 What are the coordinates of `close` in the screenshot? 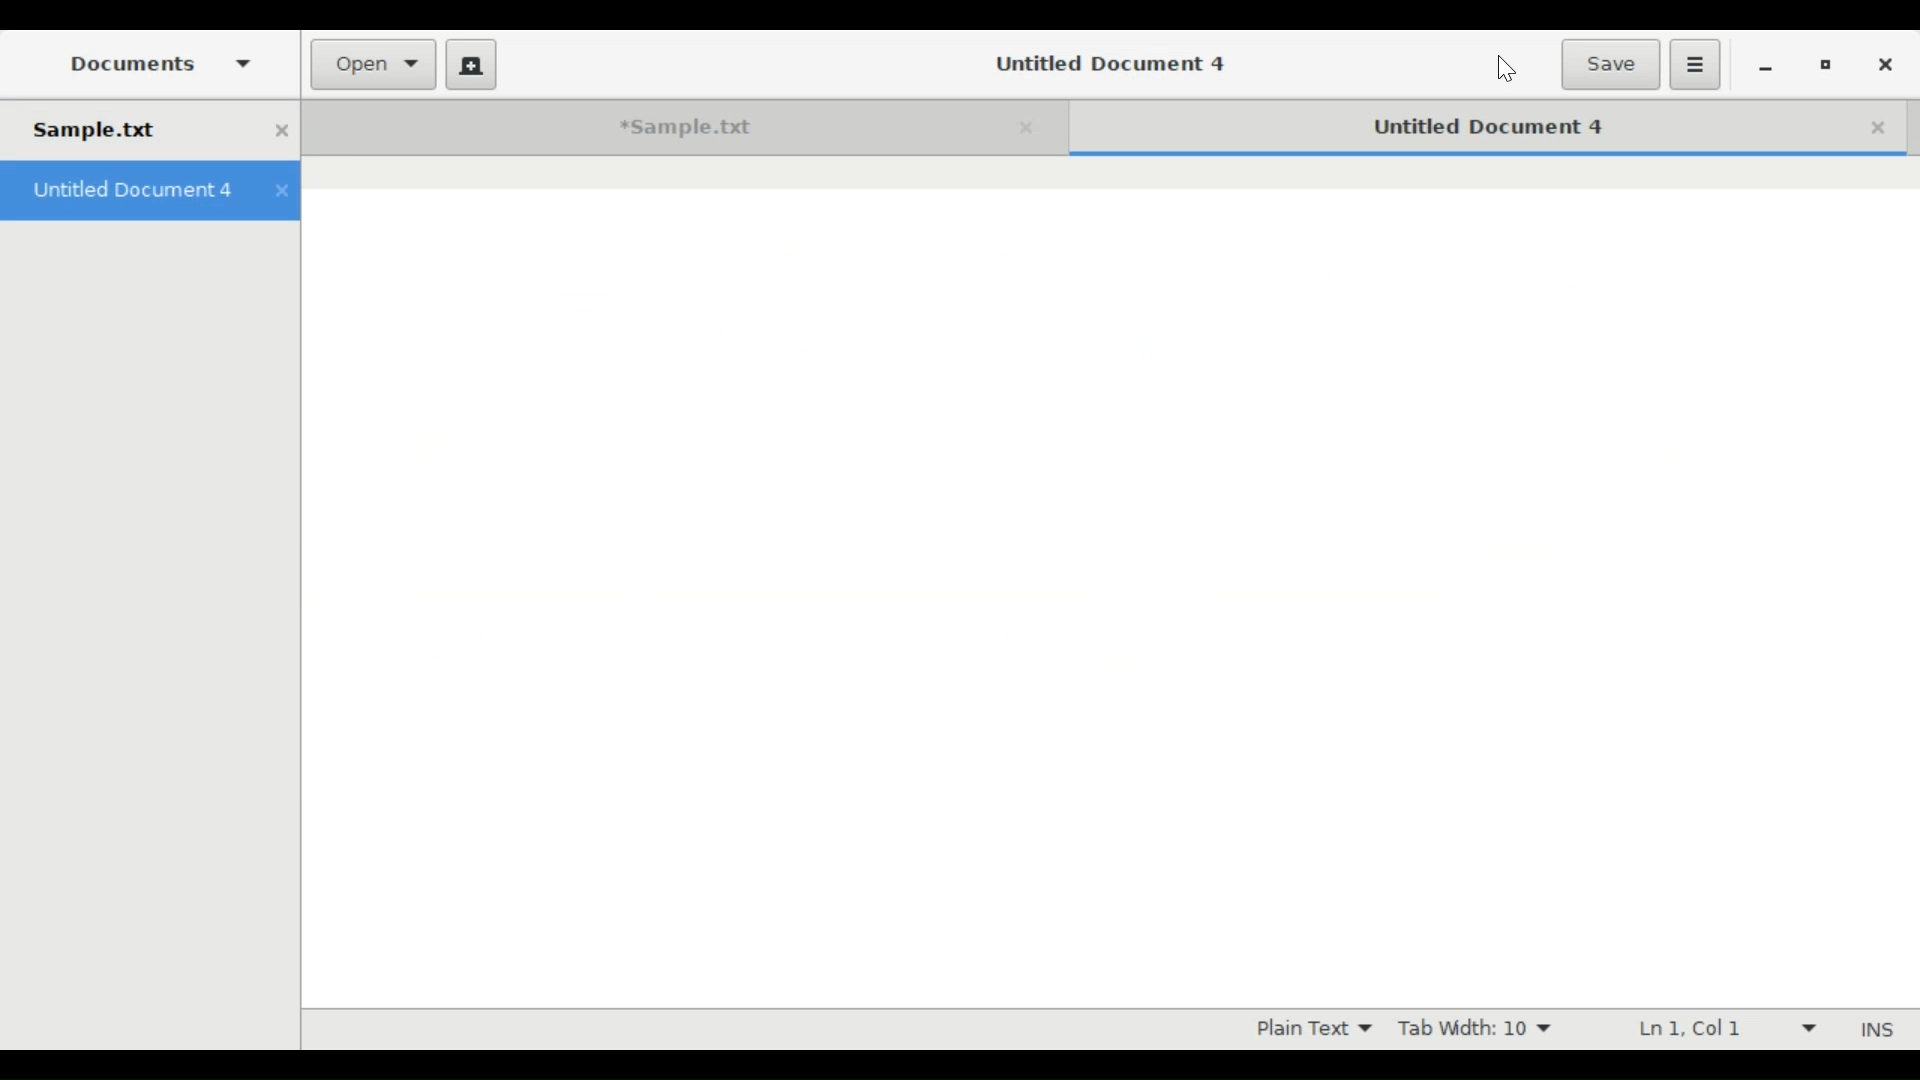 It's located at (283, 194).